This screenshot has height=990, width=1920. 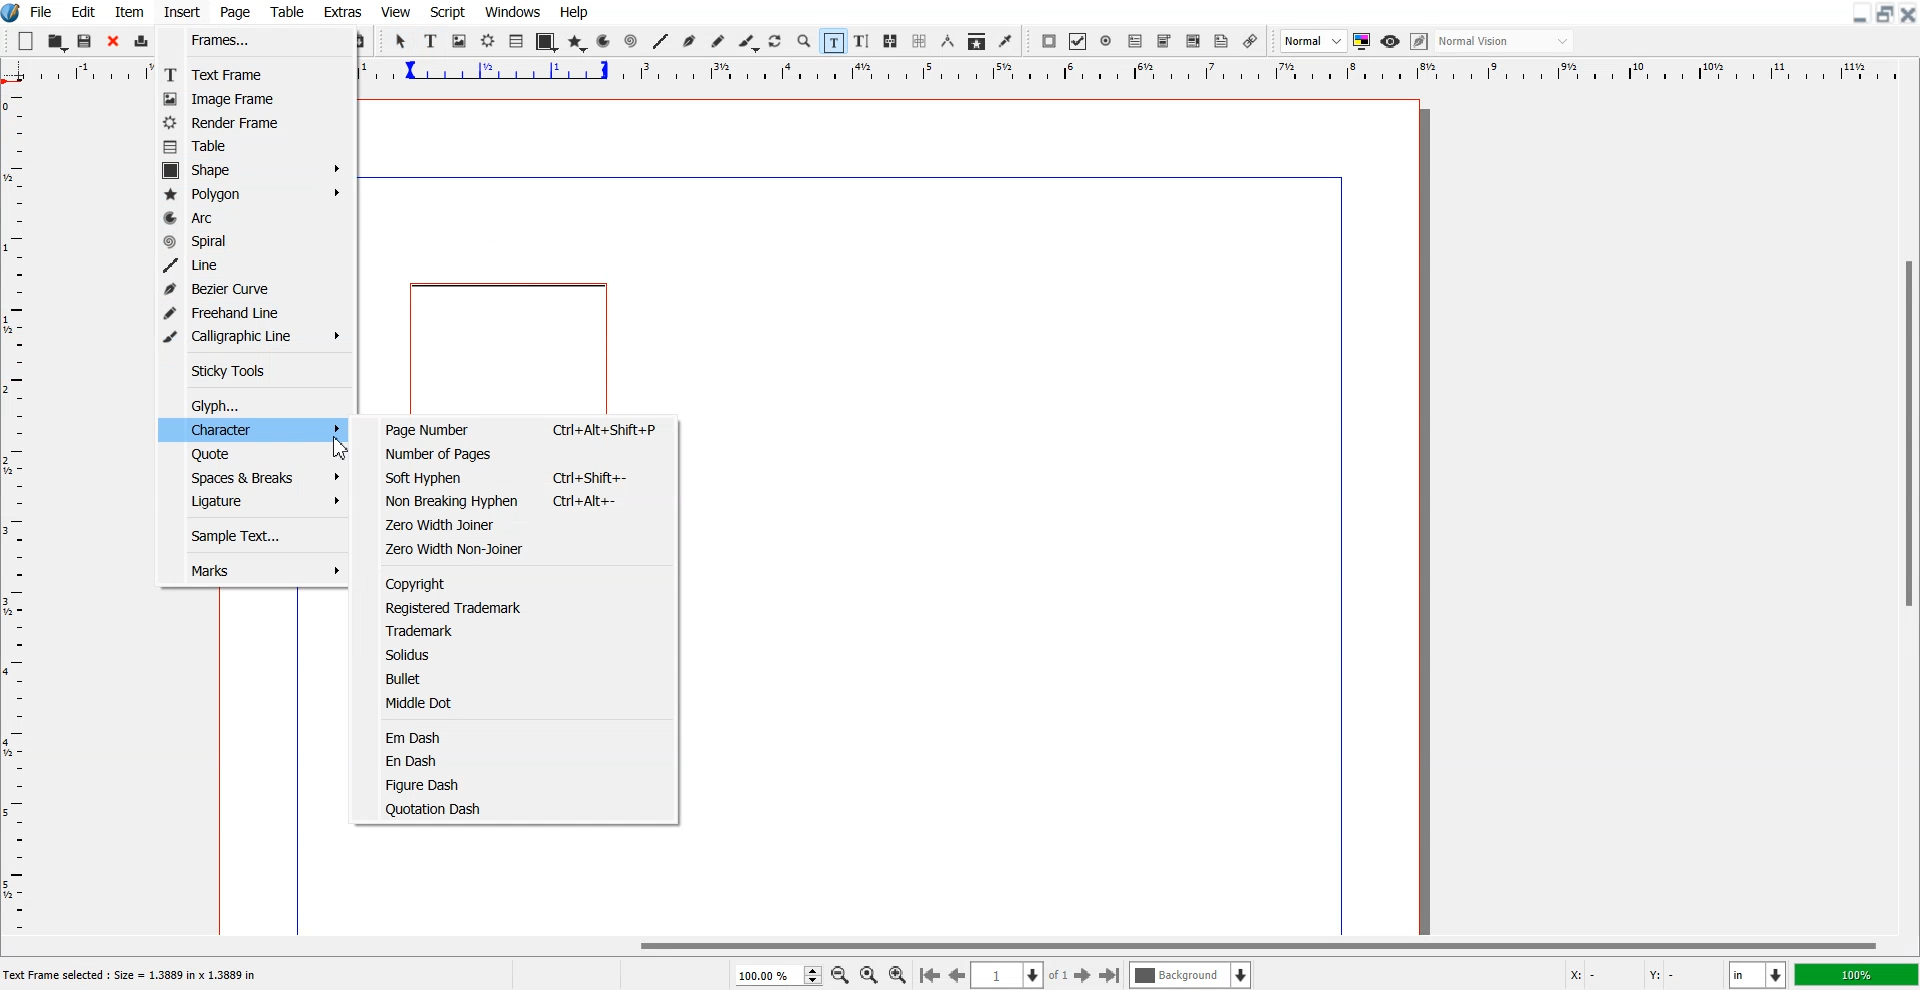 I want to click on Sticky Tools, so click(x=254, y=370).